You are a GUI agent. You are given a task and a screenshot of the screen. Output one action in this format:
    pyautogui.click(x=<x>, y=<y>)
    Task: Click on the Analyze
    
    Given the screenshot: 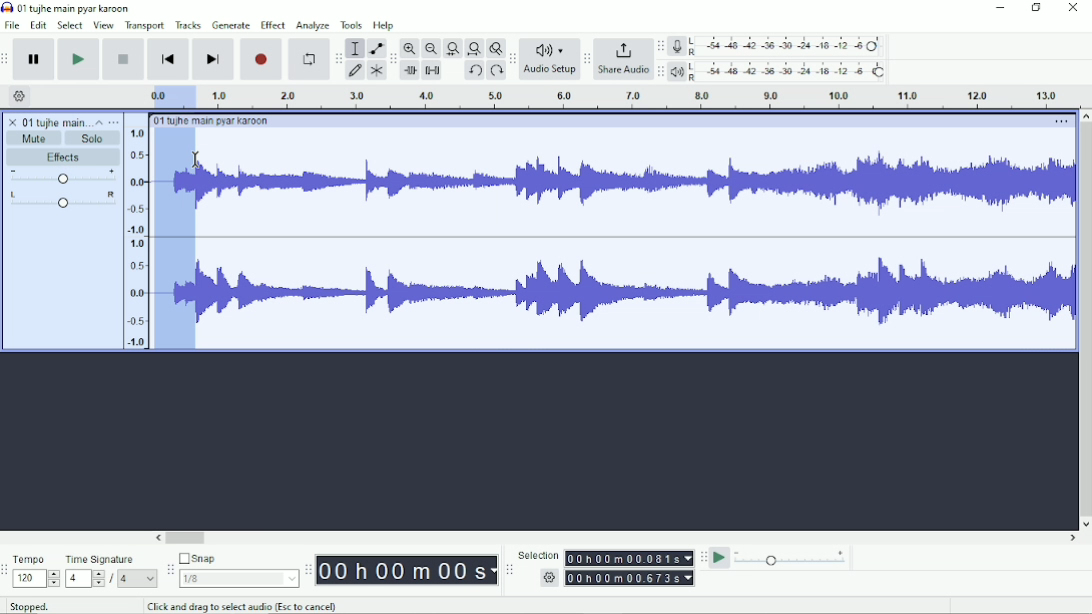 What is the action you would take?
    pyautogui.click(x=312, y=27)
    